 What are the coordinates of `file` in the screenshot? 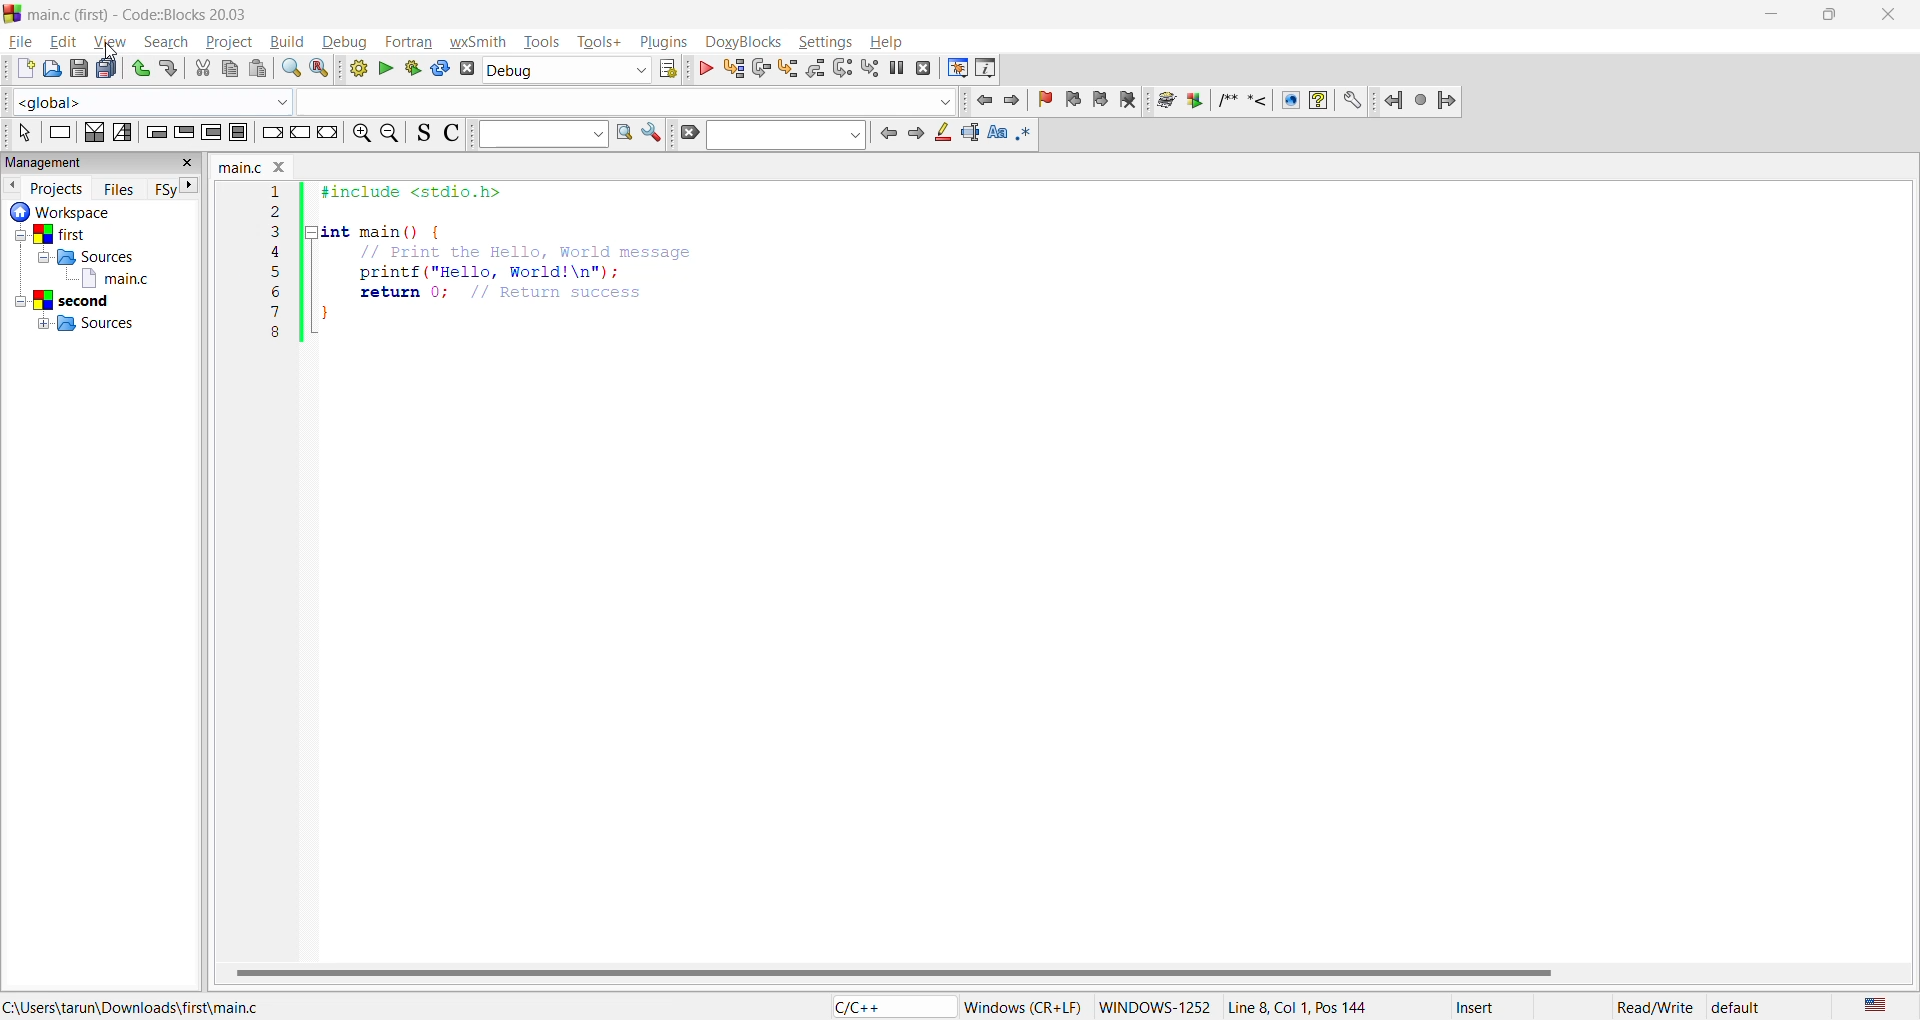 It's located at (23, 42).